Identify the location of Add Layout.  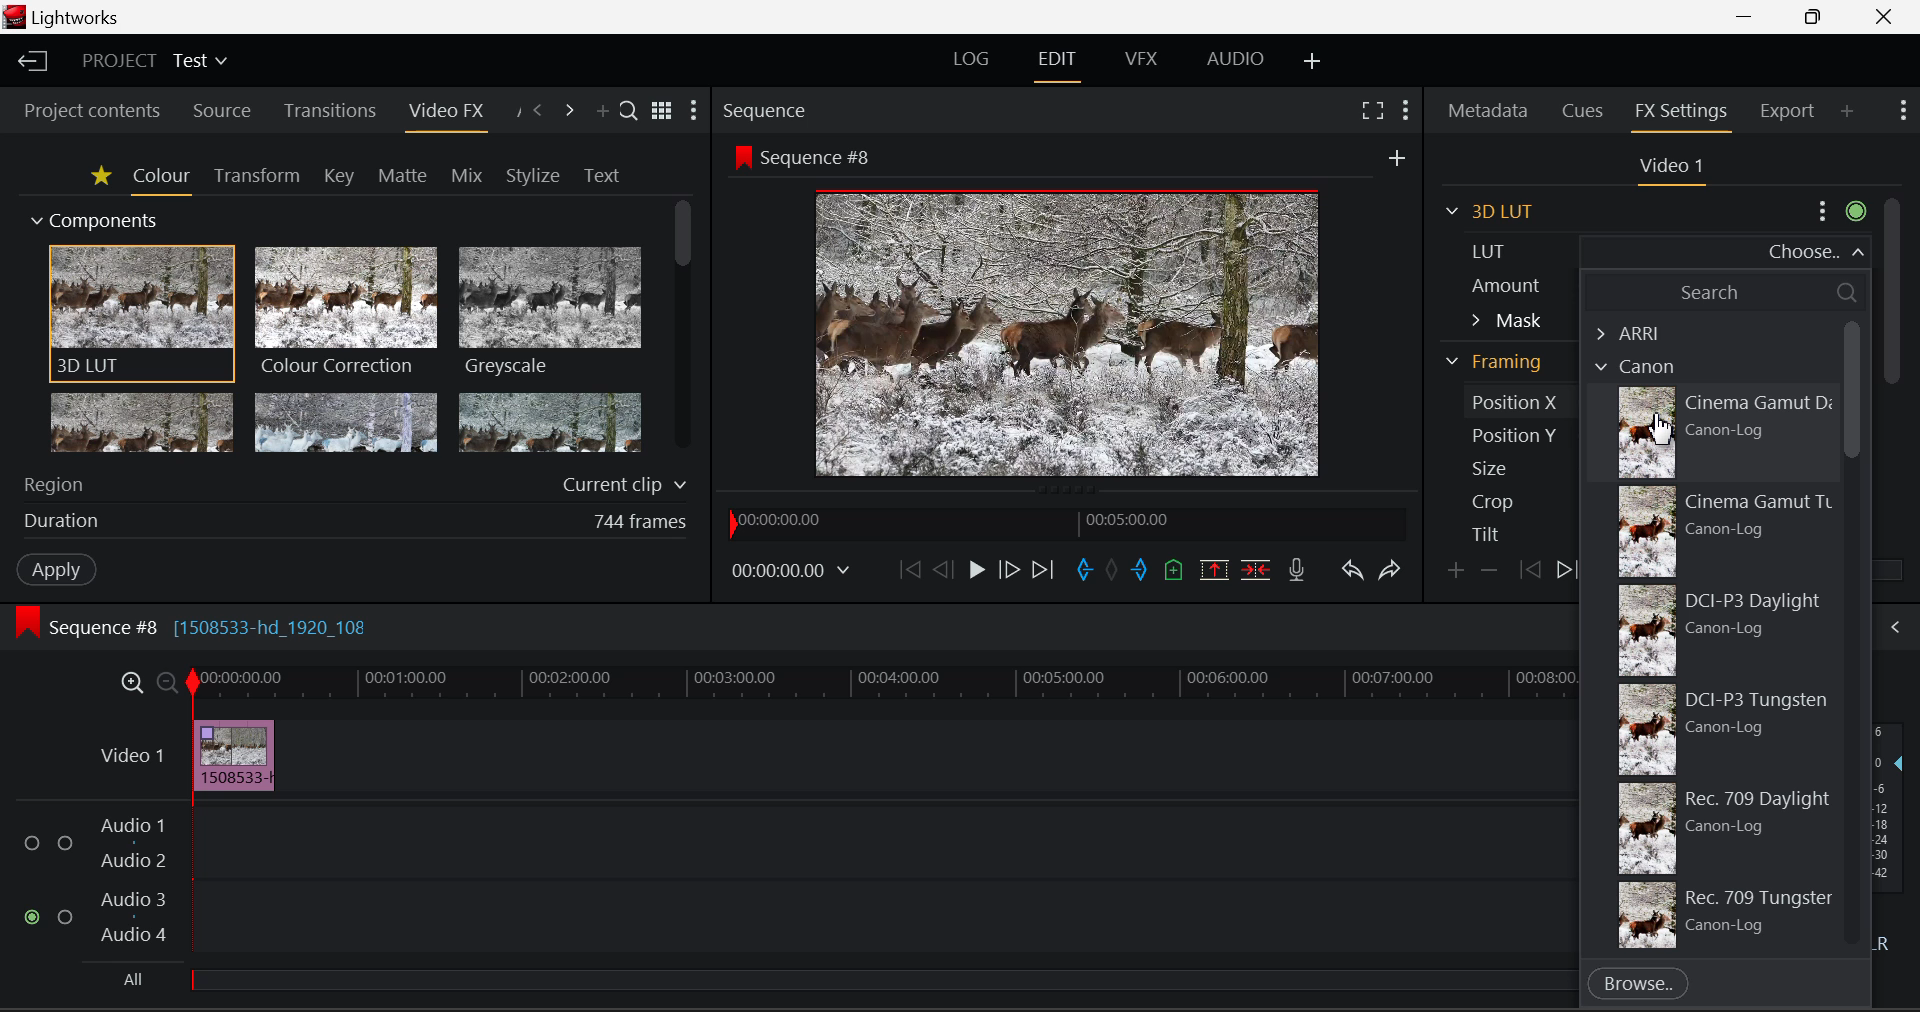
(1310, 61).